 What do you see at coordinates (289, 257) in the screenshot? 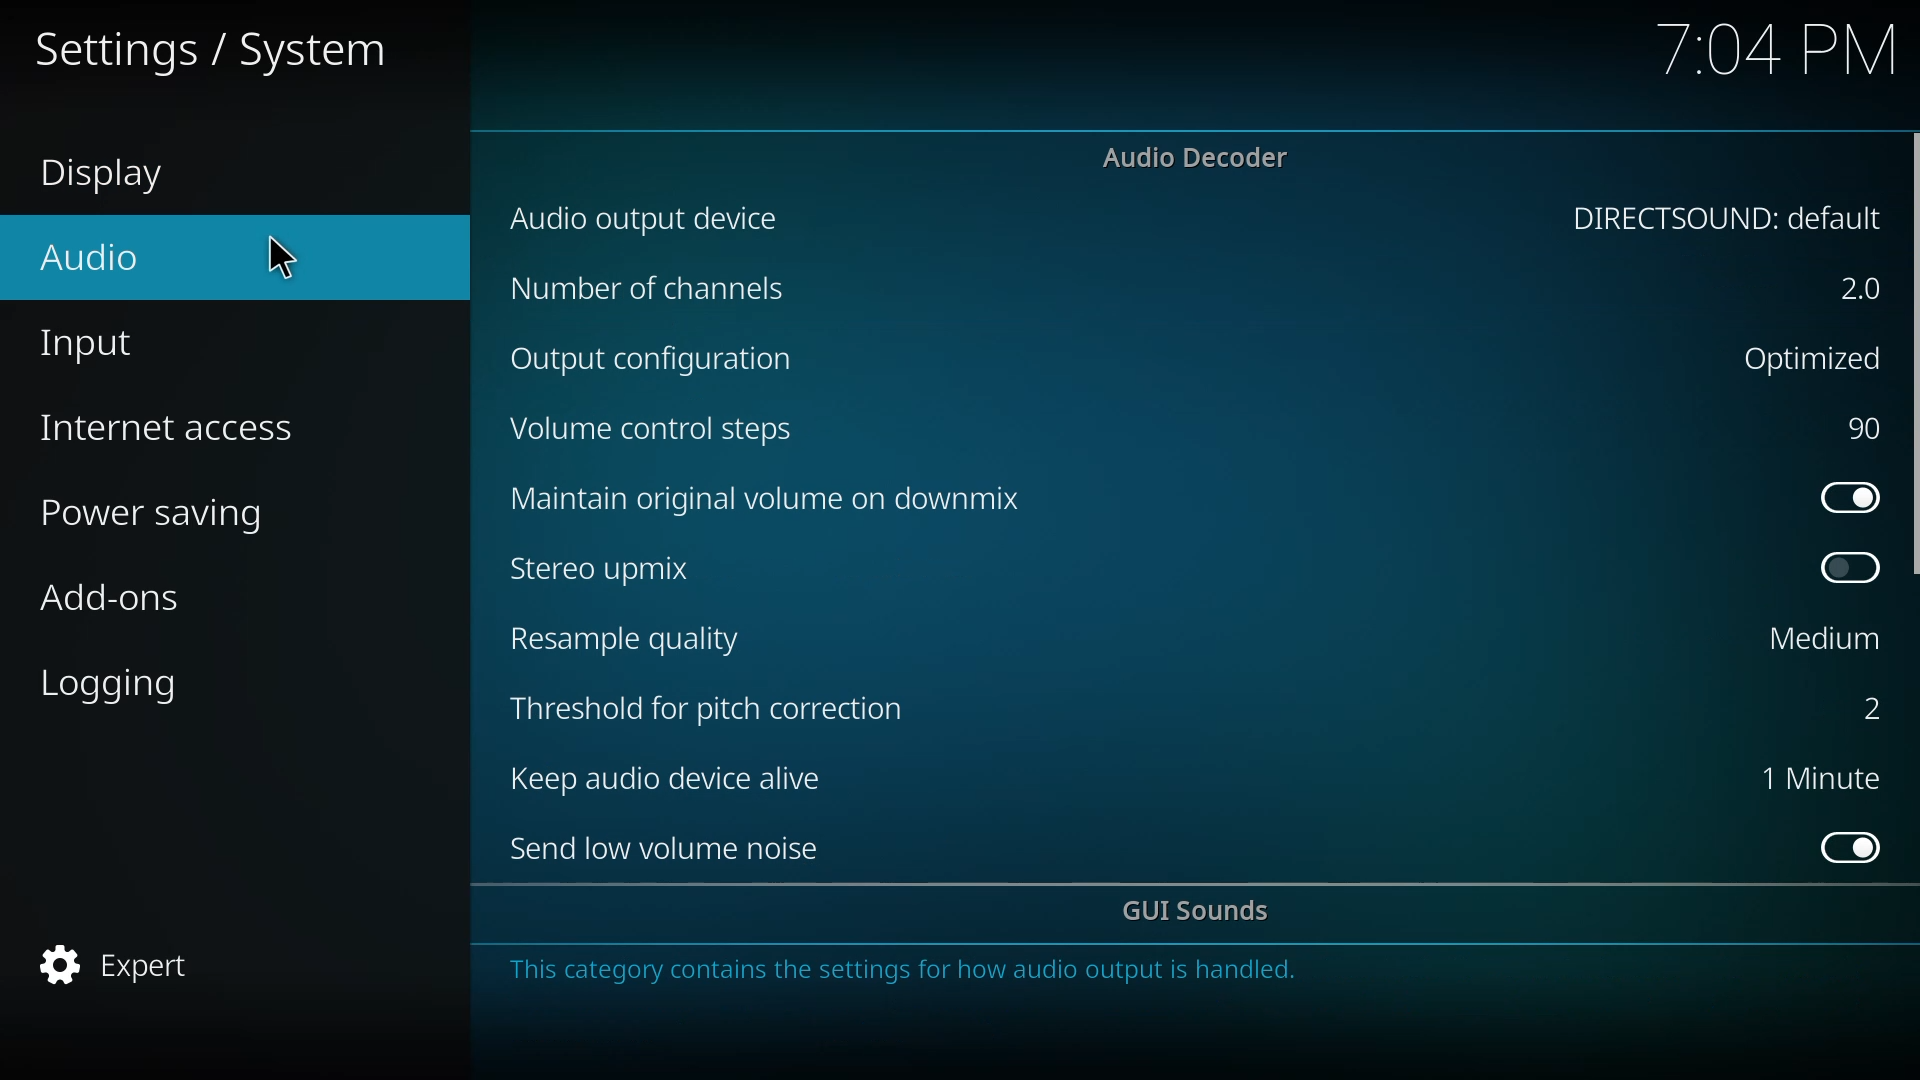
I see `cursor` at bounding box center [289, 257].